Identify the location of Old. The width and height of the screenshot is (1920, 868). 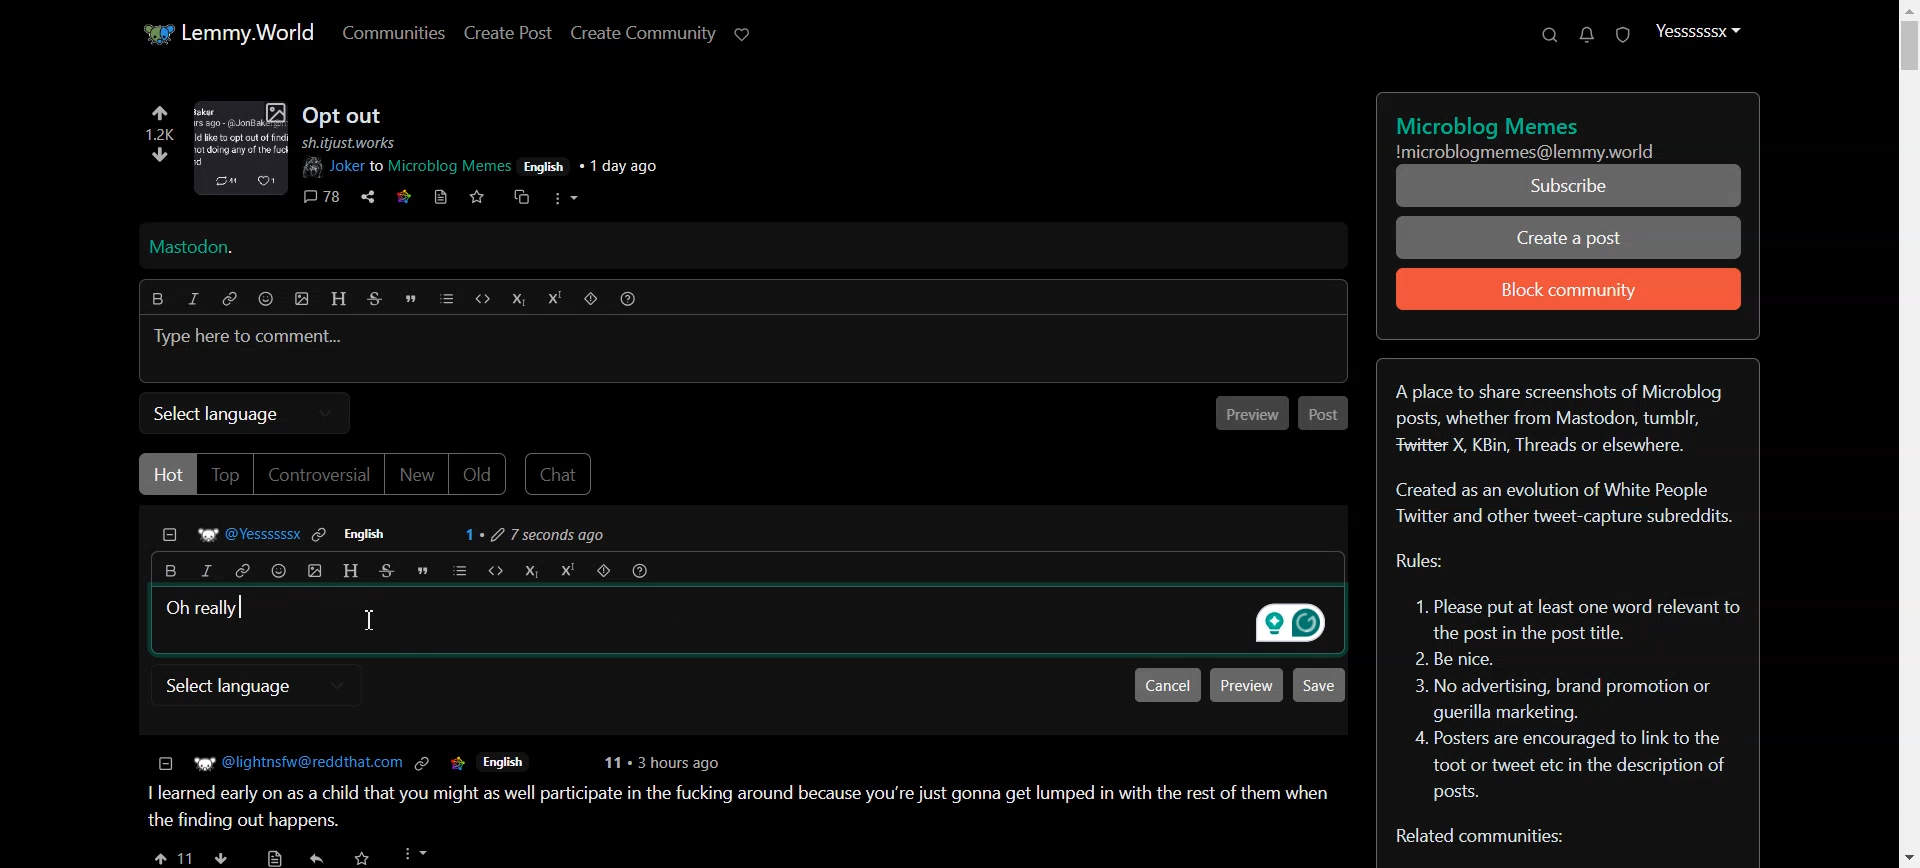
(479, 474).